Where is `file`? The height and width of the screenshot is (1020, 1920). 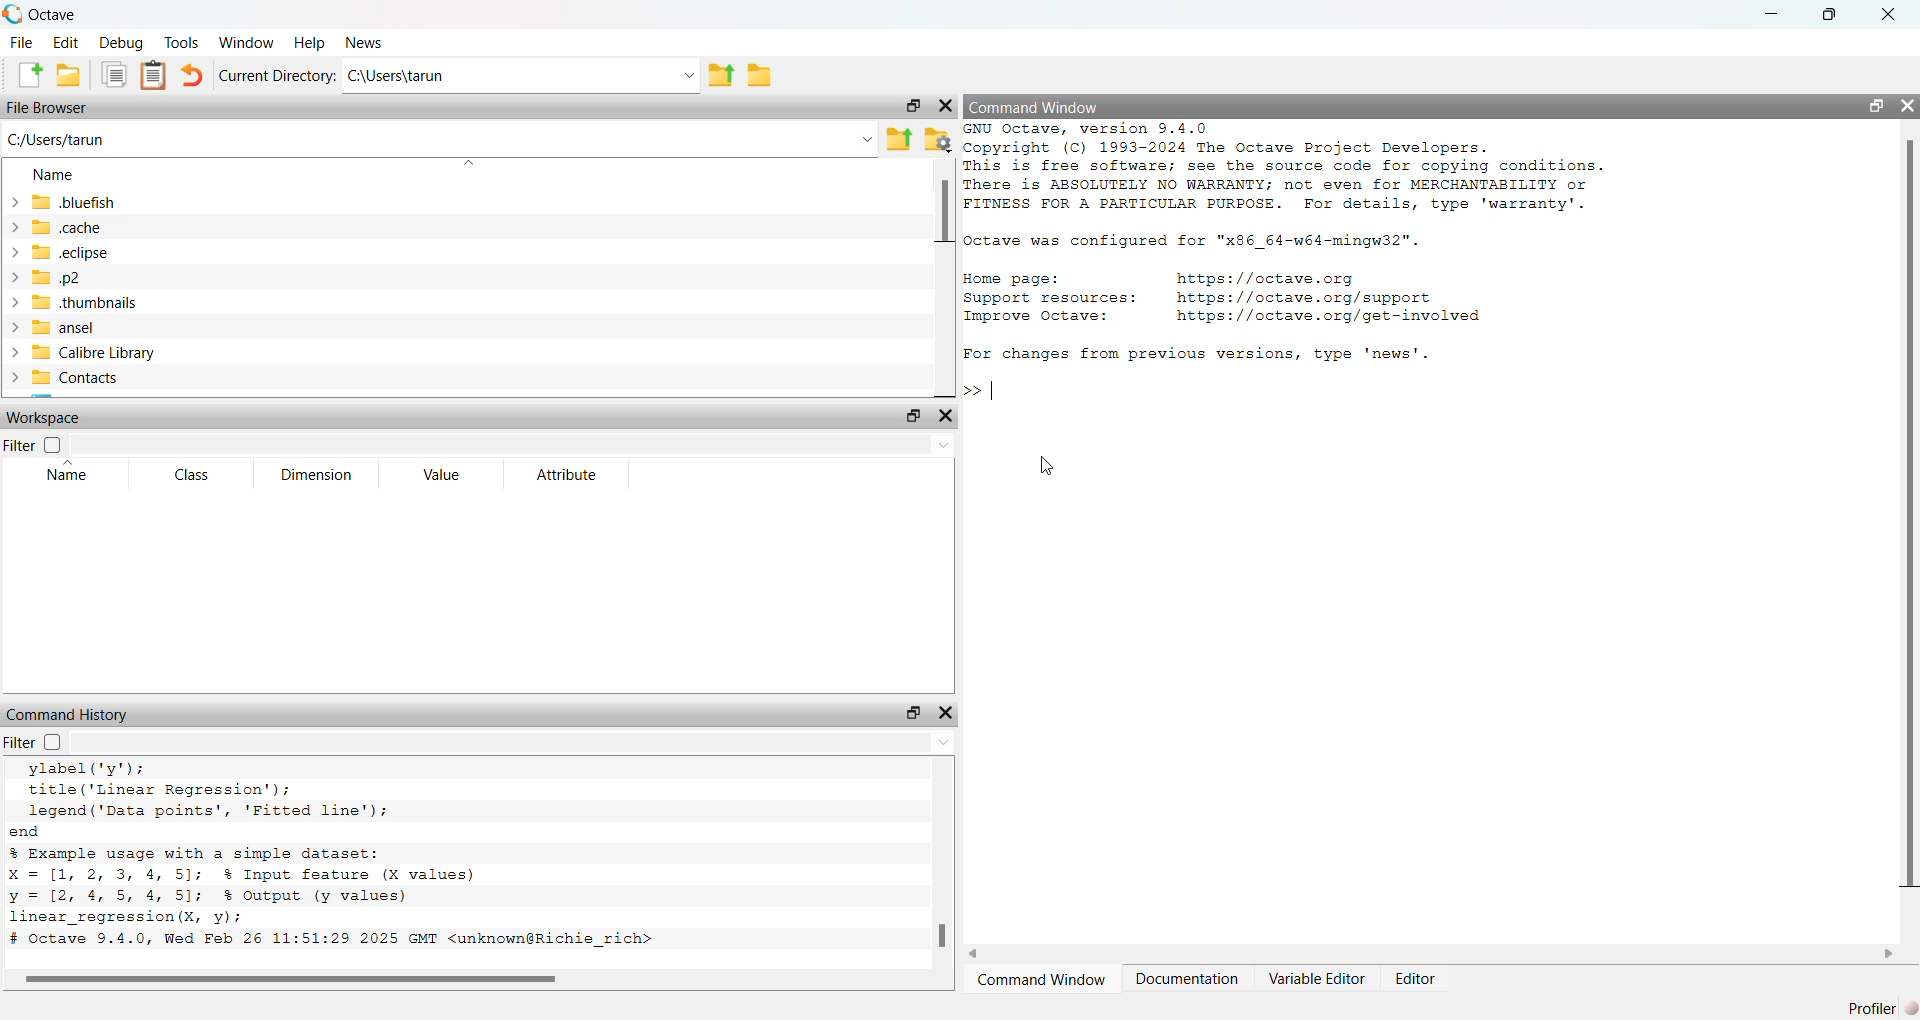 file is located at coordinates (20, 40).